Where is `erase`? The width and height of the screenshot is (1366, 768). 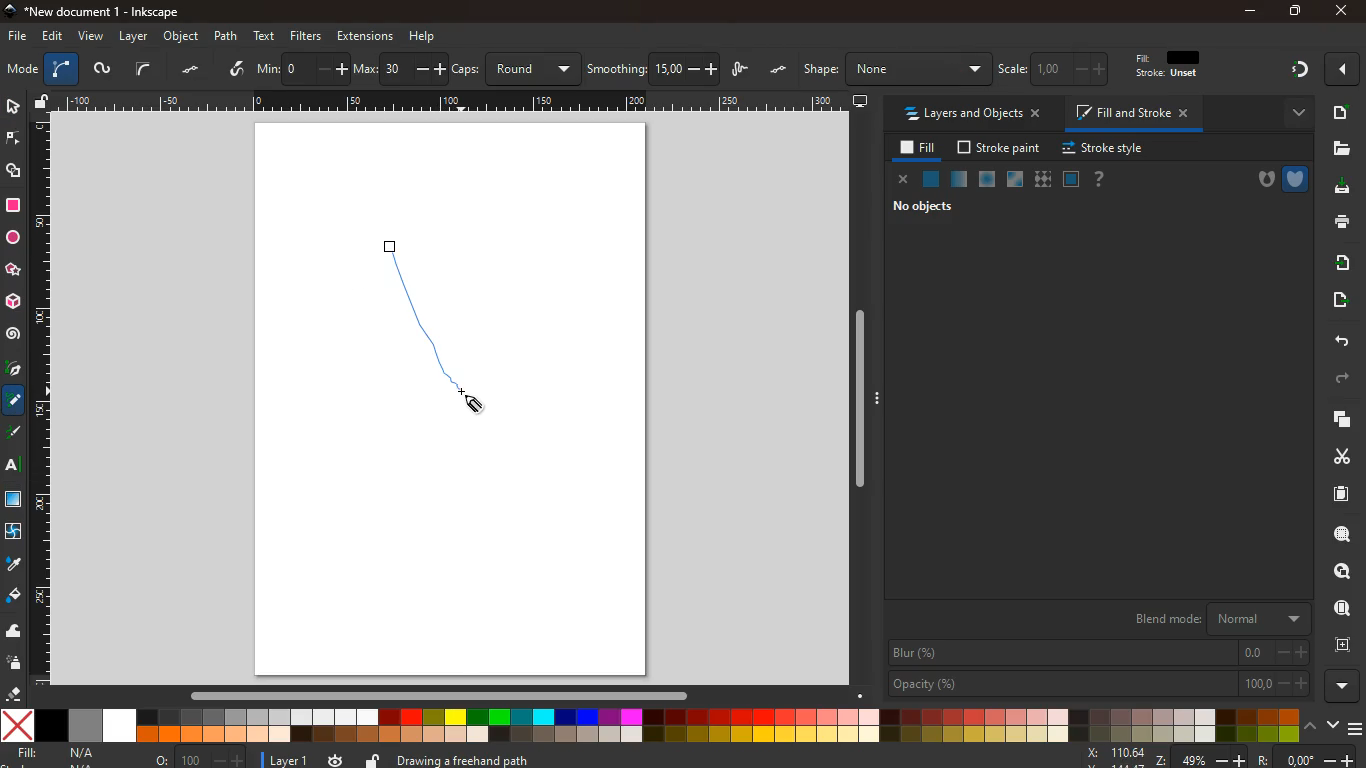 erase is located at coordinates (11, 693).